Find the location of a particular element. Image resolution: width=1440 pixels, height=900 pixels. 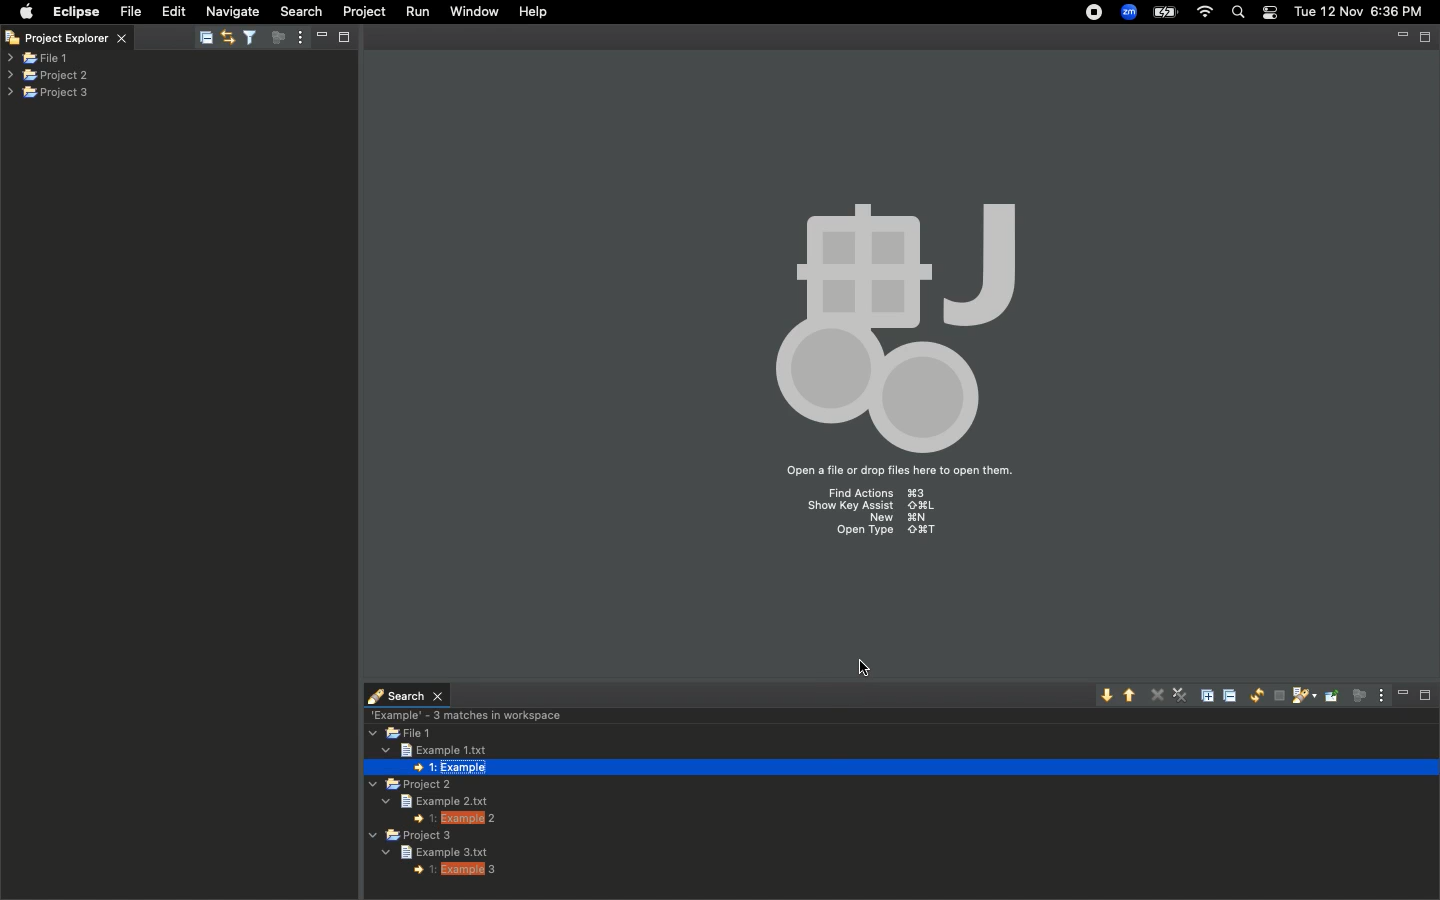

Collapse all is located at coordinates (206, 39).